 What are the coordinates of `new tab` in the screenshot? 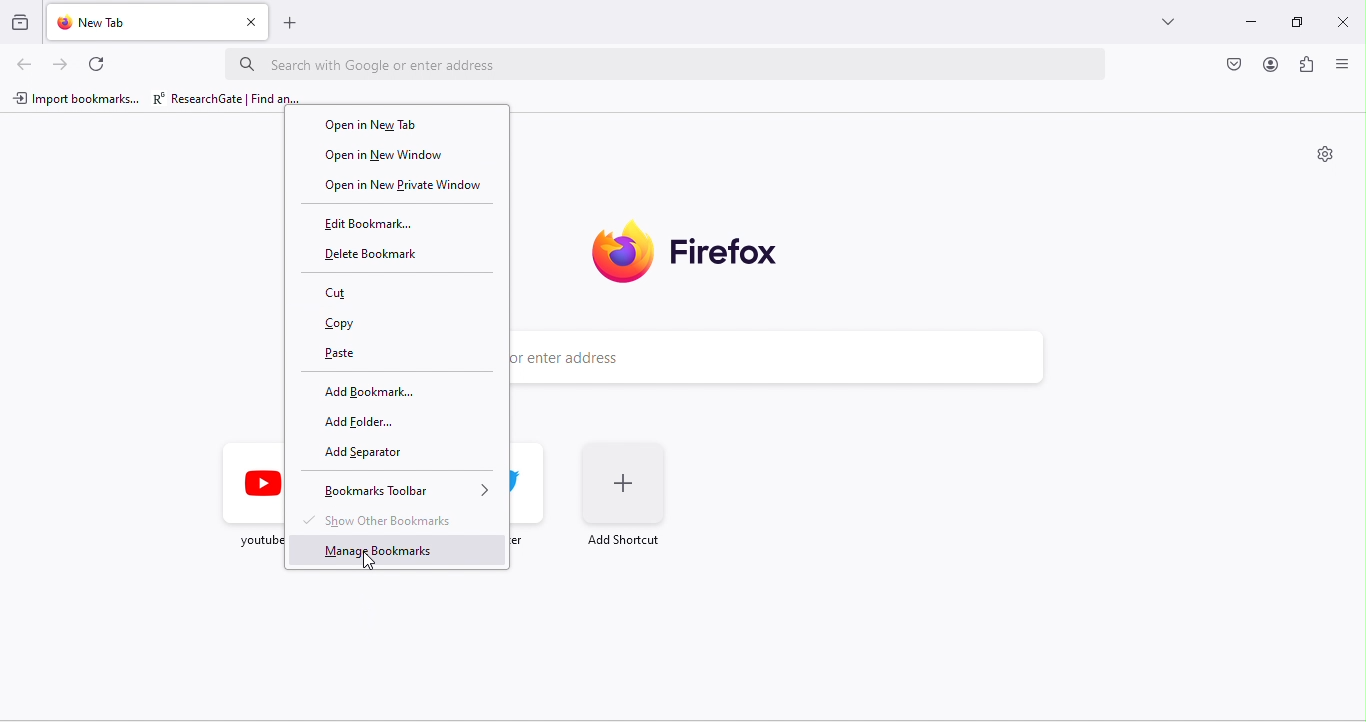 It's located at (137, 22).